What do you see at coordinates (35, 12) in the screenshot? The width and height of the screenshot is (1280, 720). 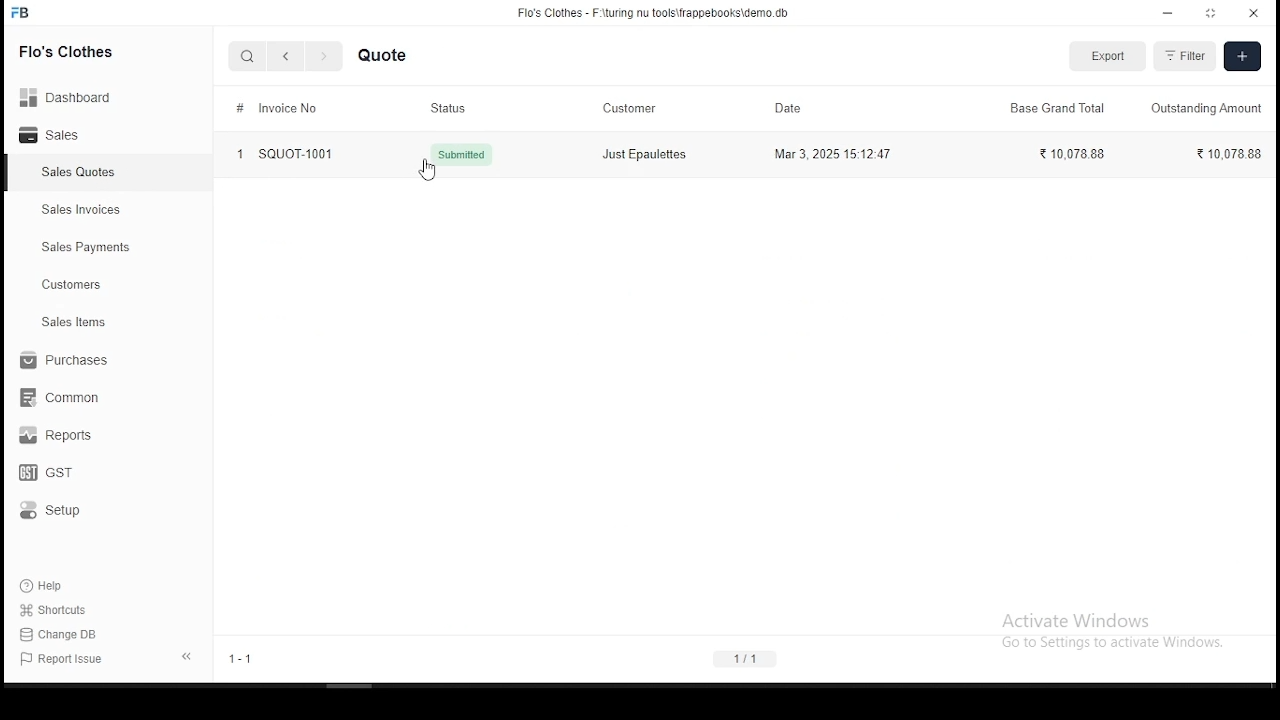 I see `FB` at bounding box center [35, 12].